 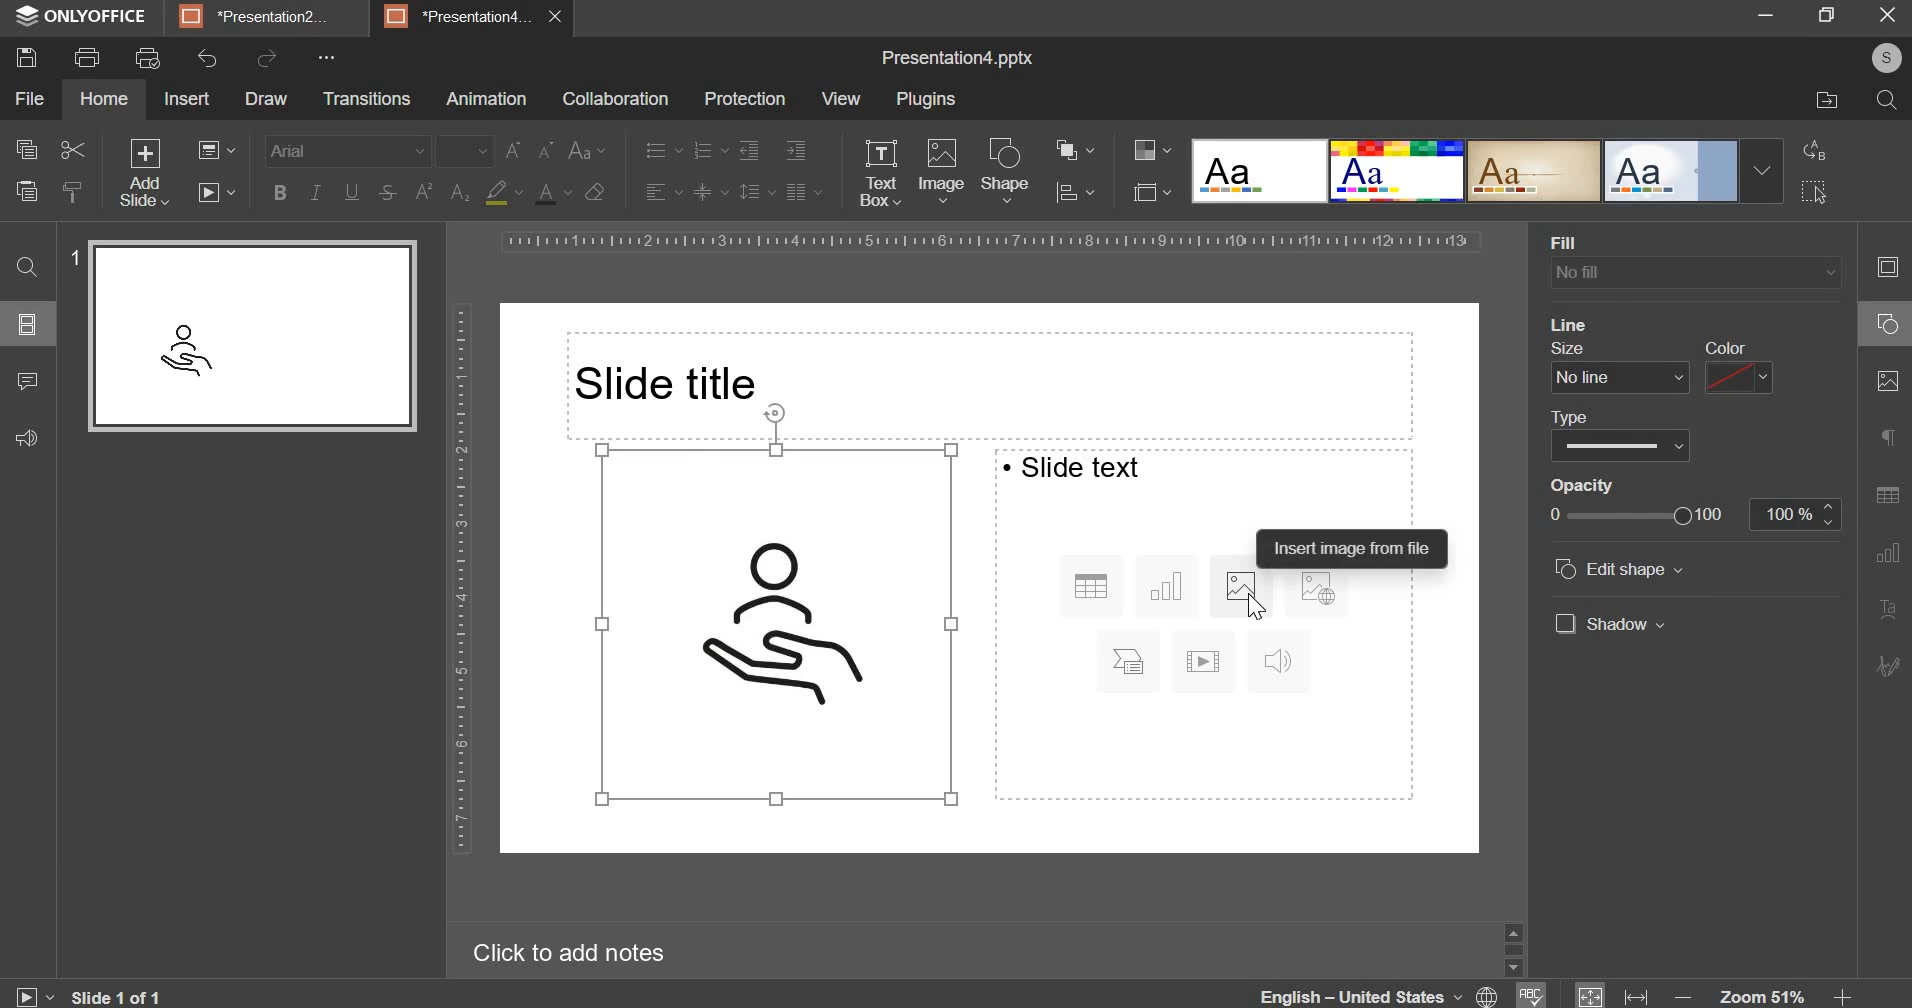 I want to click on select slide size, so click(x=1147, y=191).